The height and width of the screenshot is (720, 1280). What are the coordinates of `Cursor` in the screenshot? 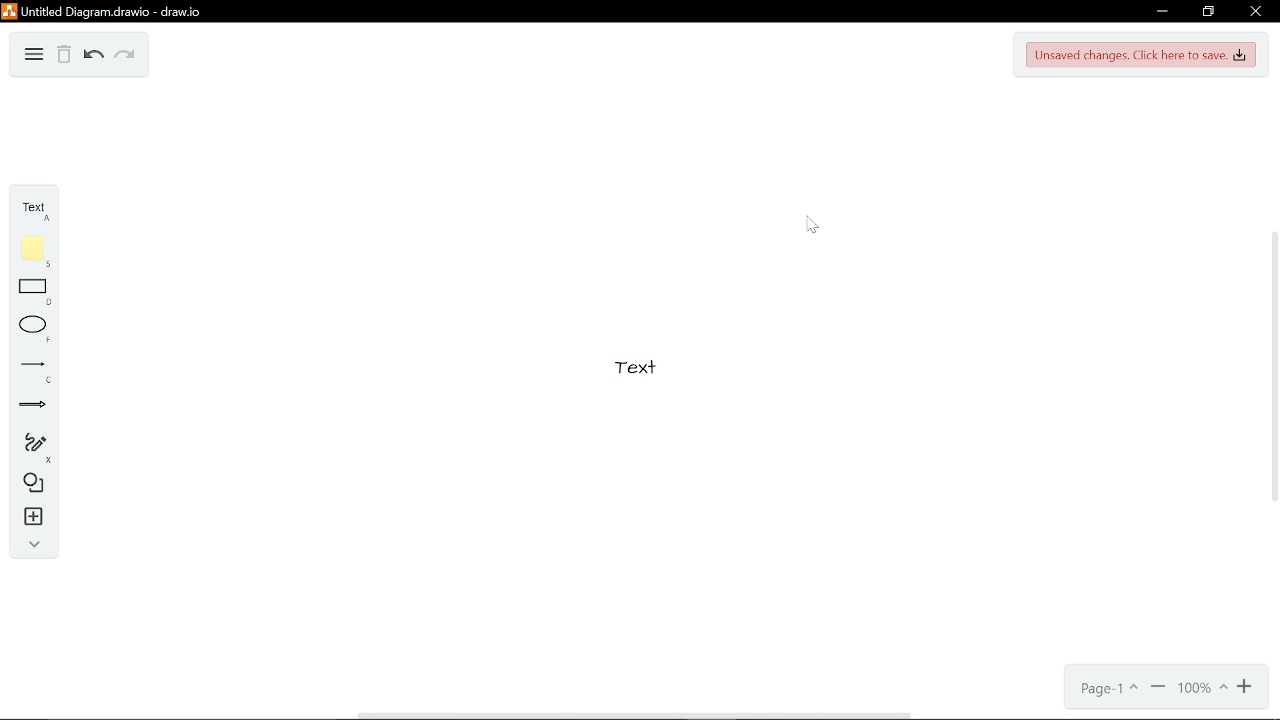 It's located at (814, 228).